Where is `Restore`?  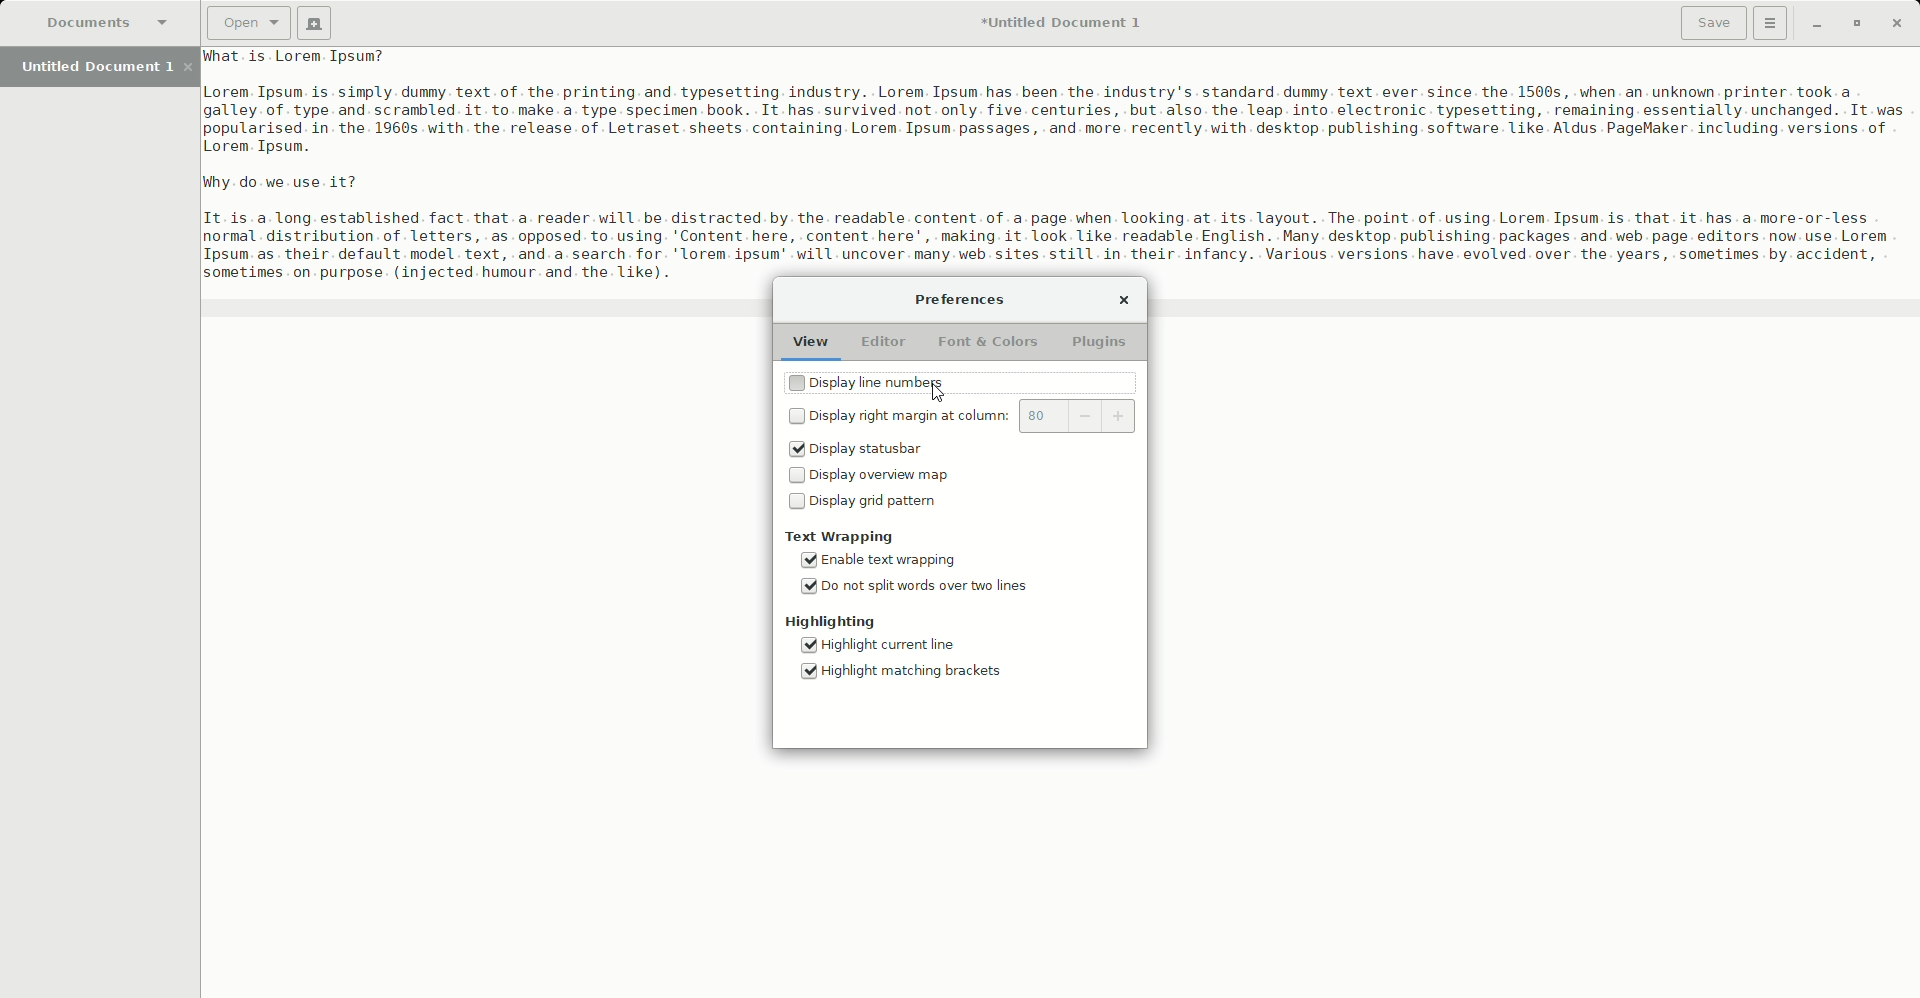
Restore is located at coordinates (1852, 24).